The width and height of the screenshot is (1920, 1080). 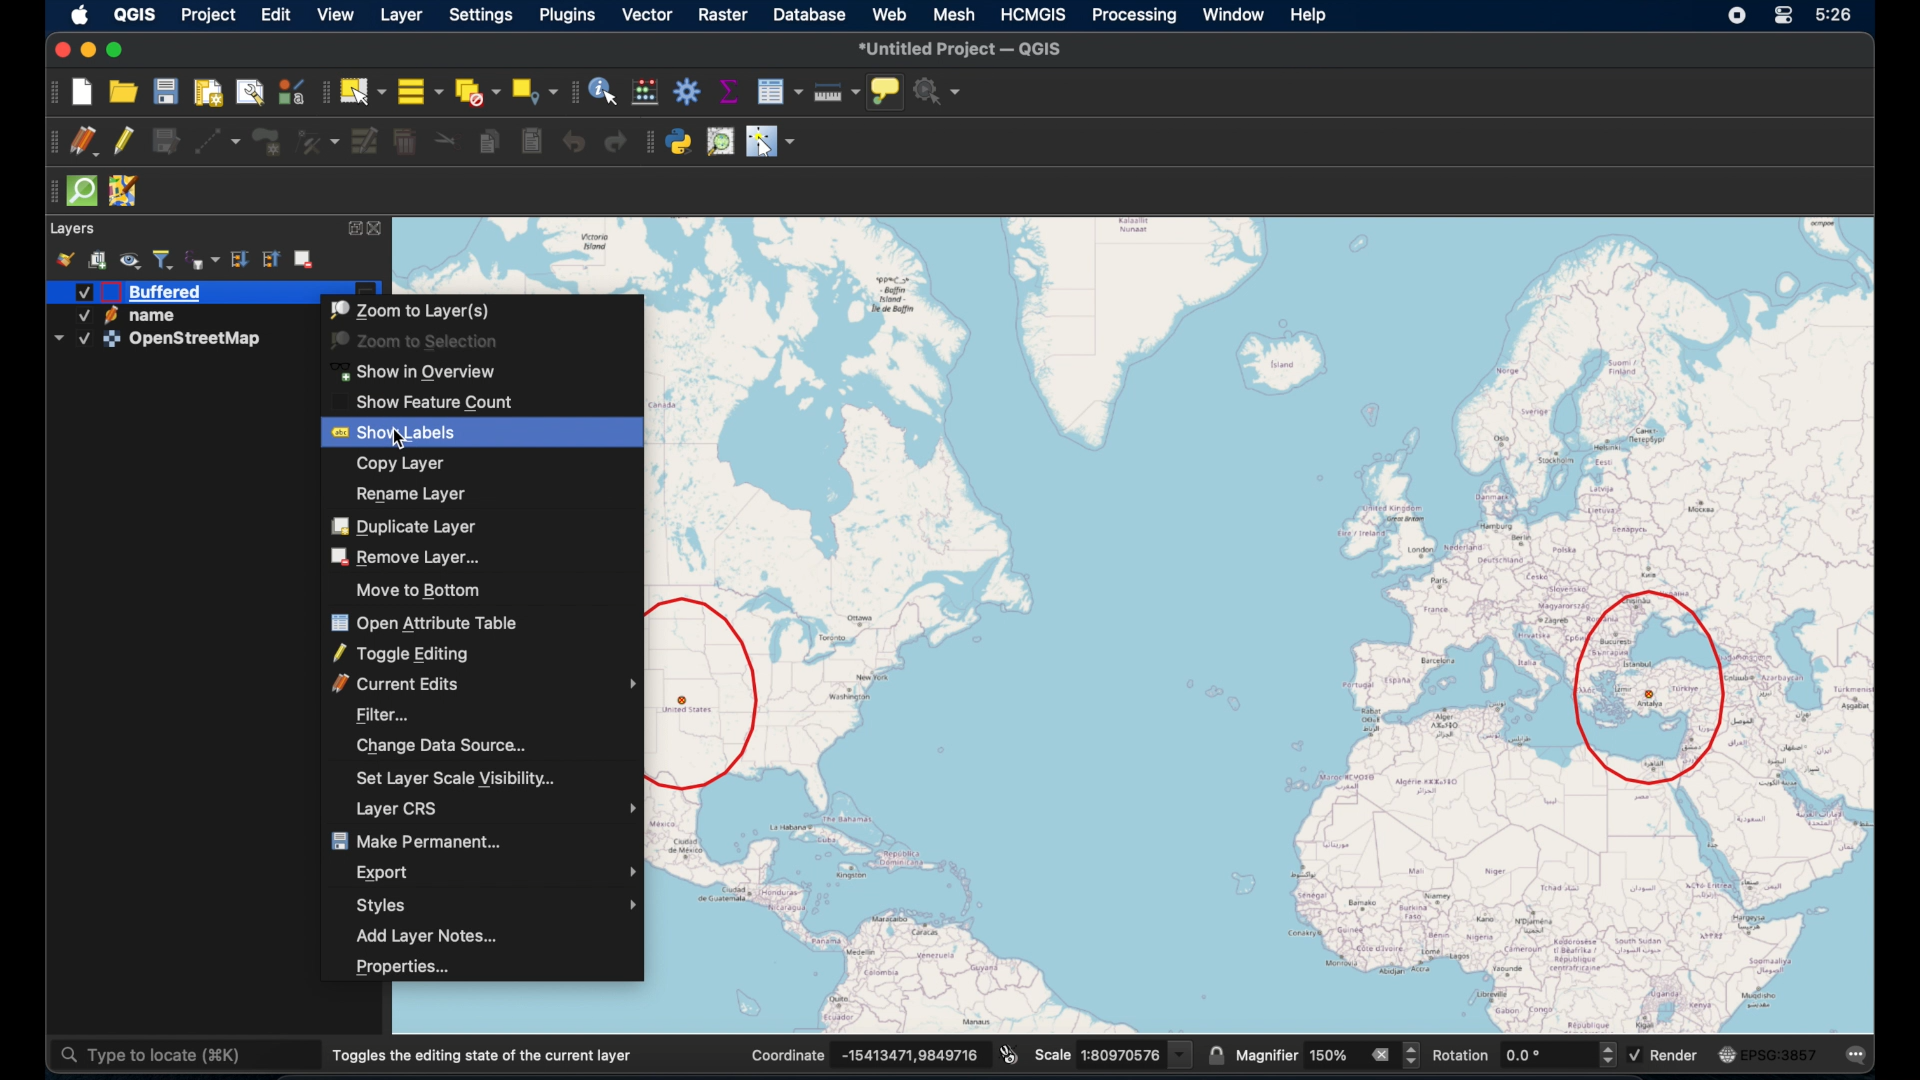 I want to click on no action selected, so click(x=938, y=91).